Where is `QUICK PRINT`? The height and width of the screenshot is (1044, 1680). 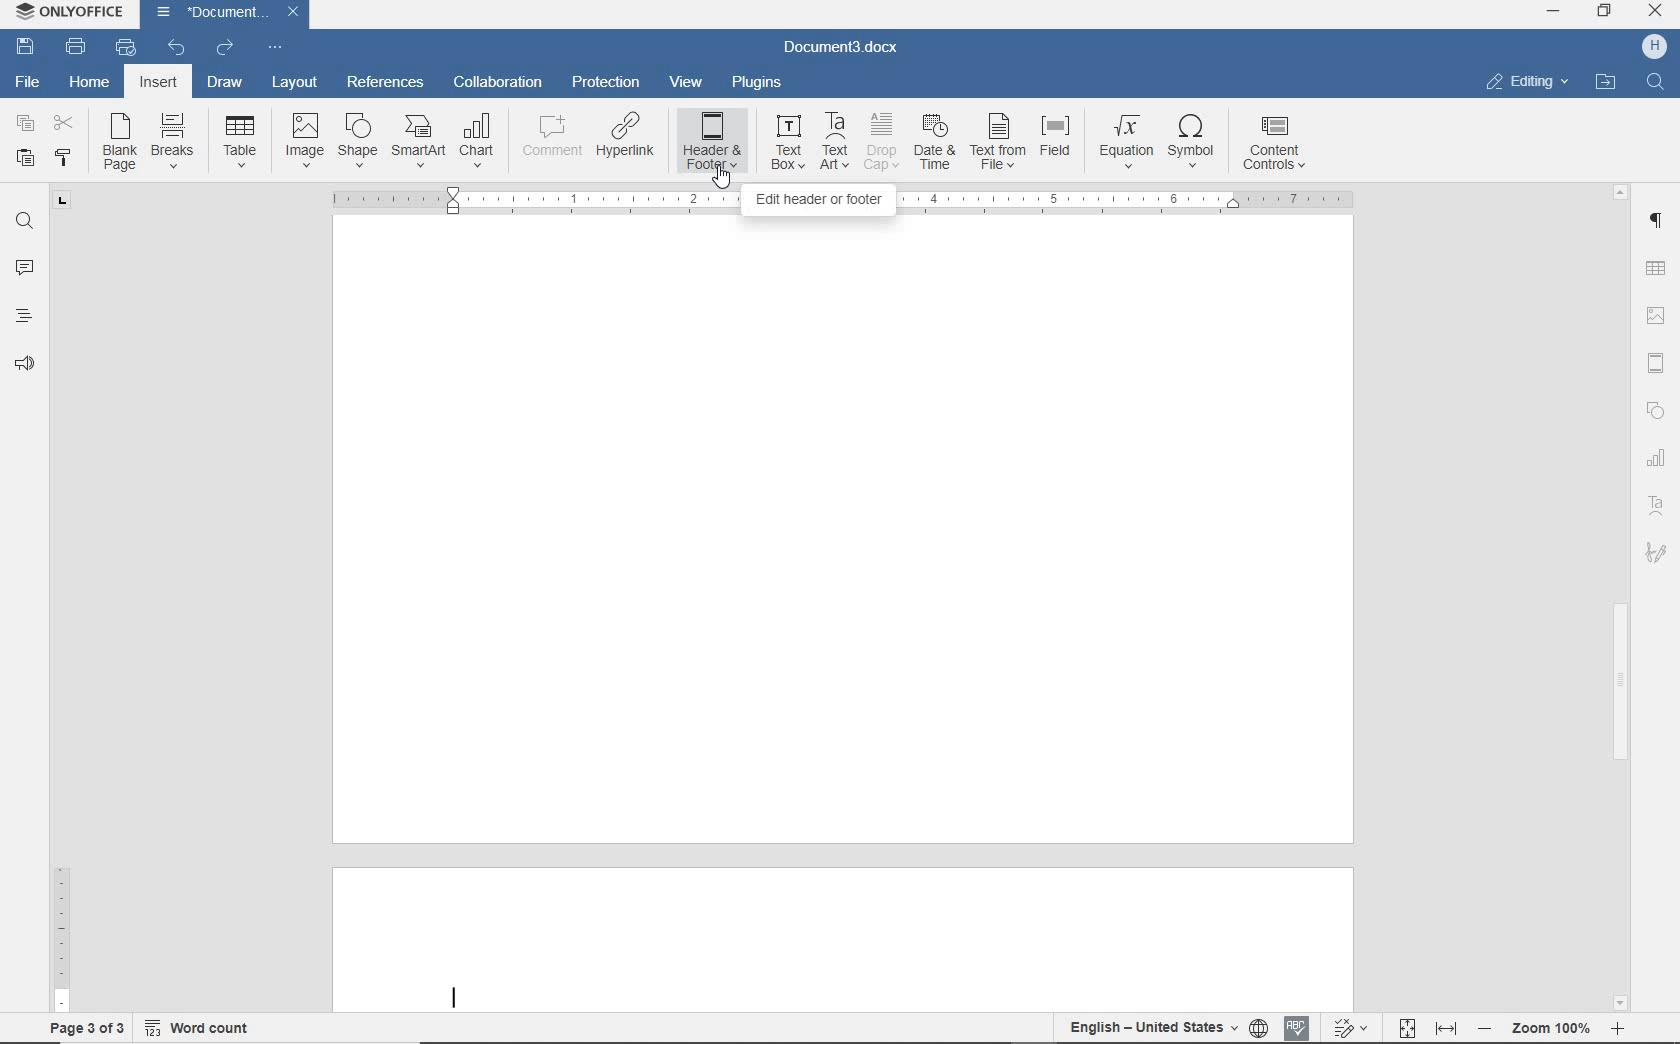 QUICK PRINT is located at coordinates (129, 48).